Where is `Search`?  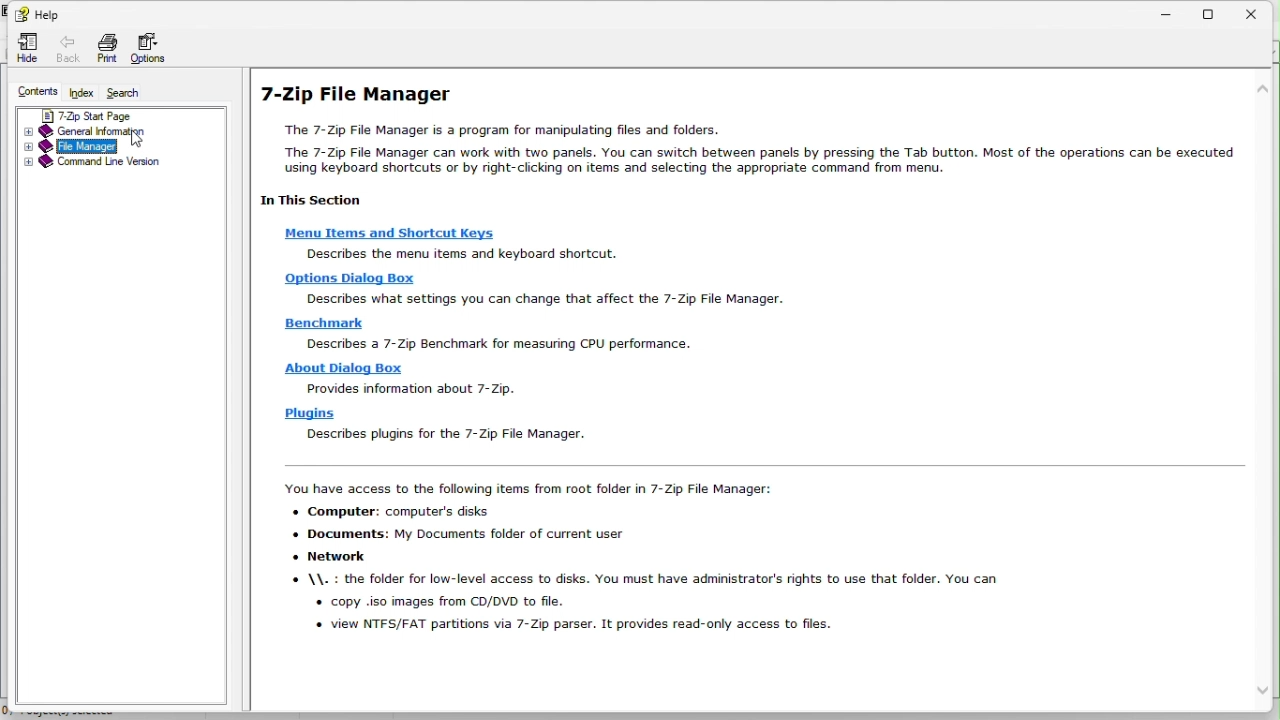 Search is located at coordinates (122, 92).